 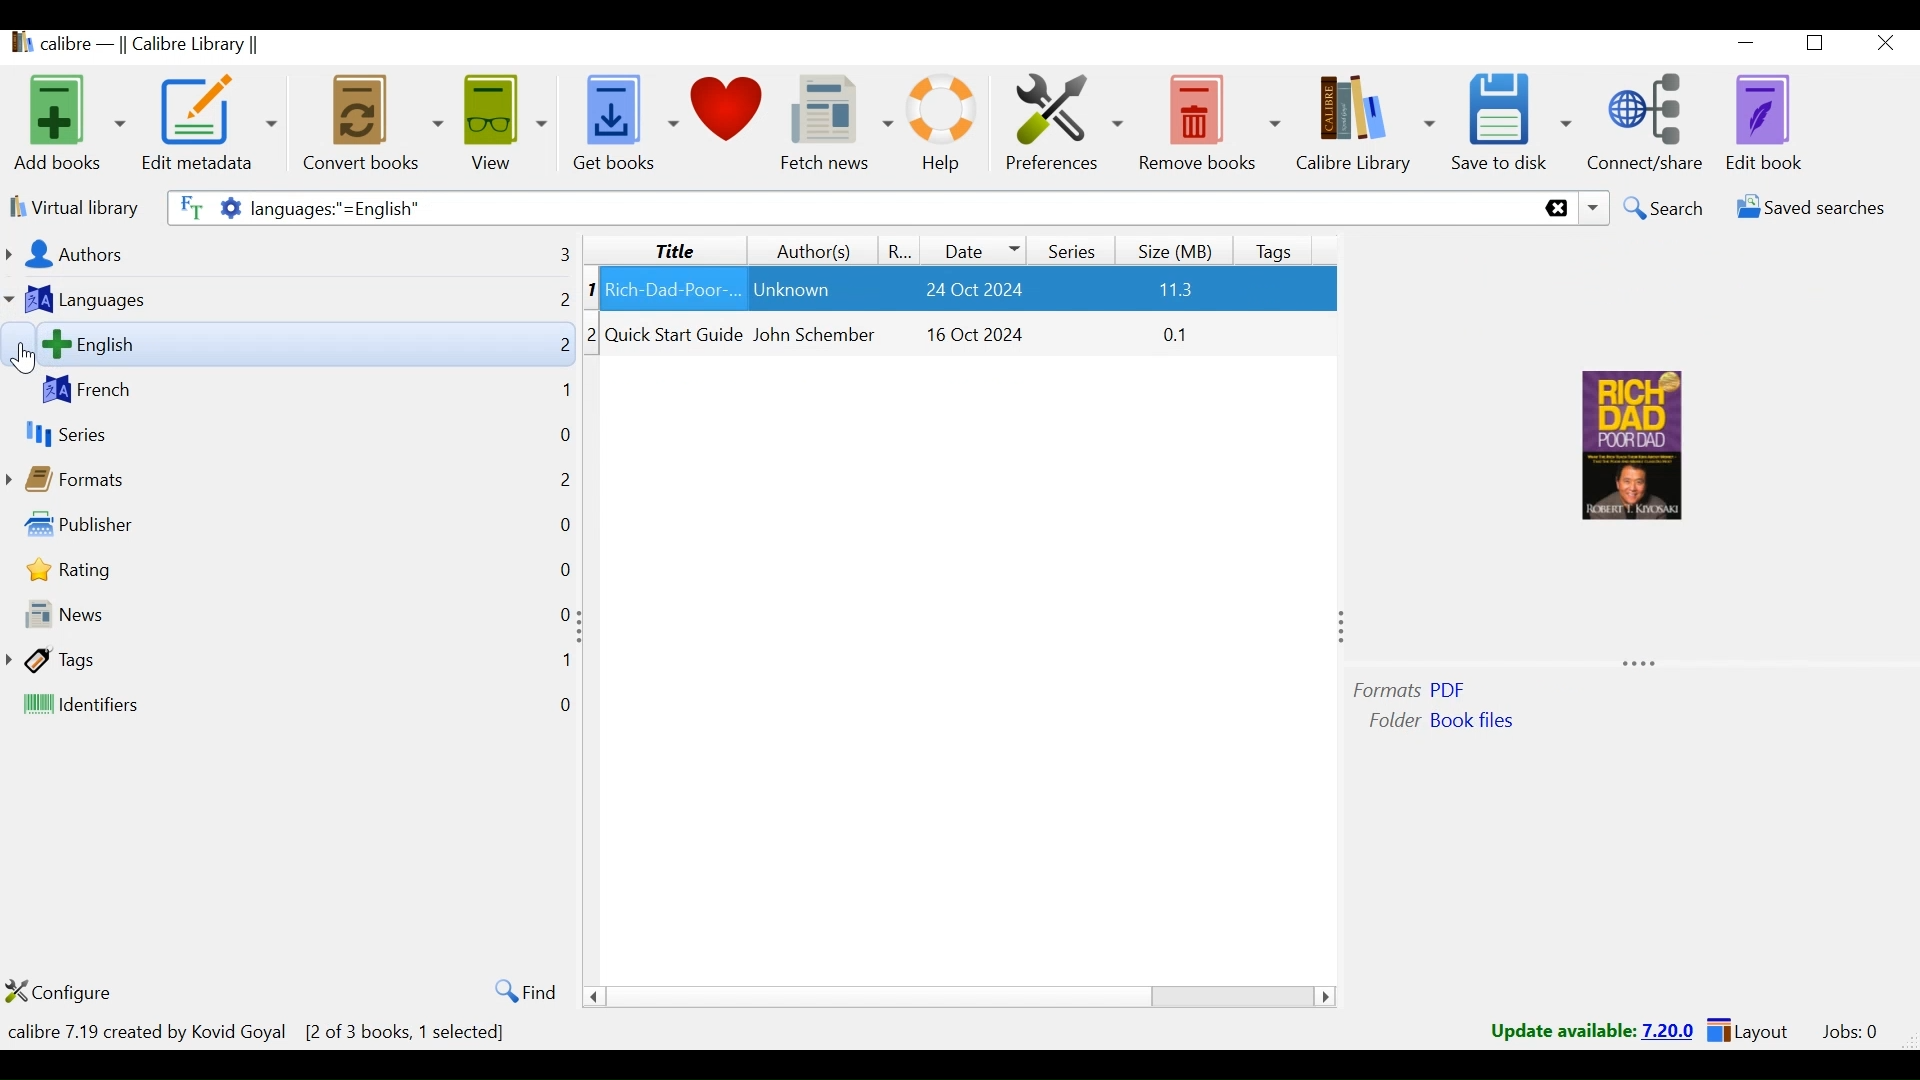 I want to click on series, so click(x=83, y=434).